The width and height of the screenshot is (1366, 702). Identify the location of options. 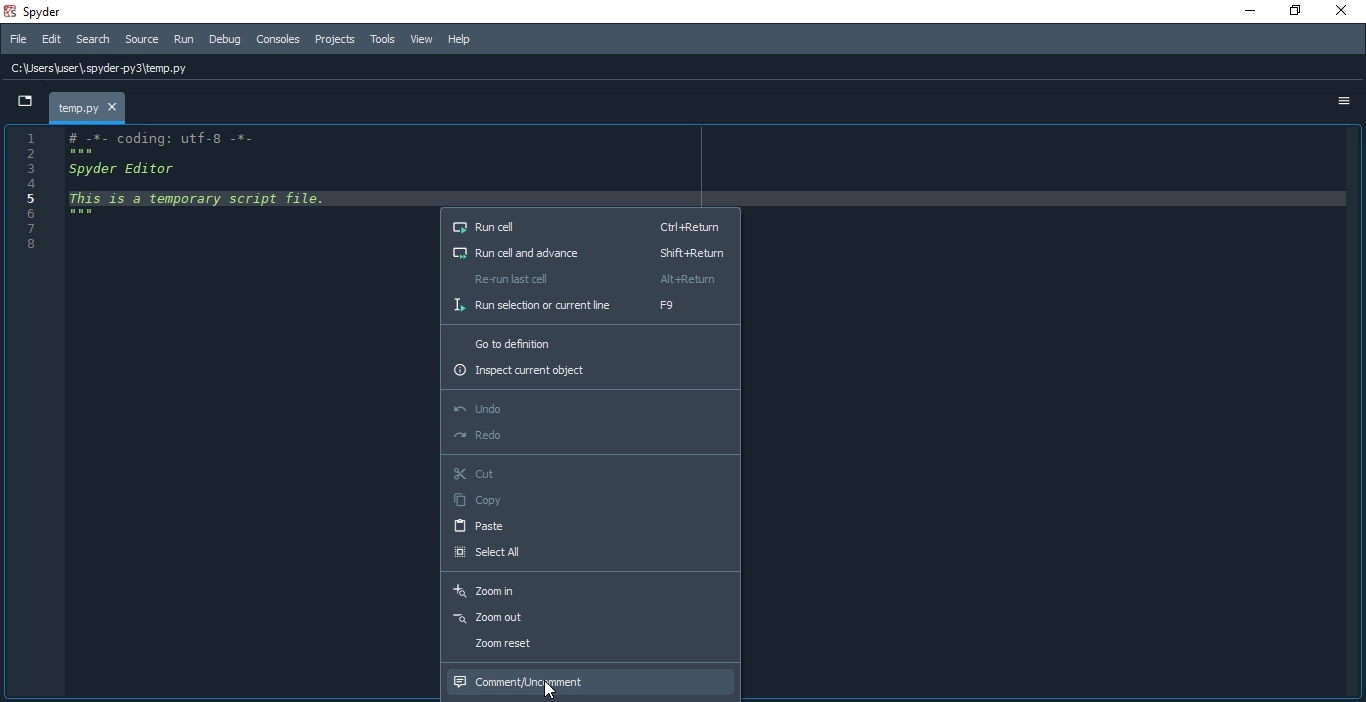
(1342, 100).